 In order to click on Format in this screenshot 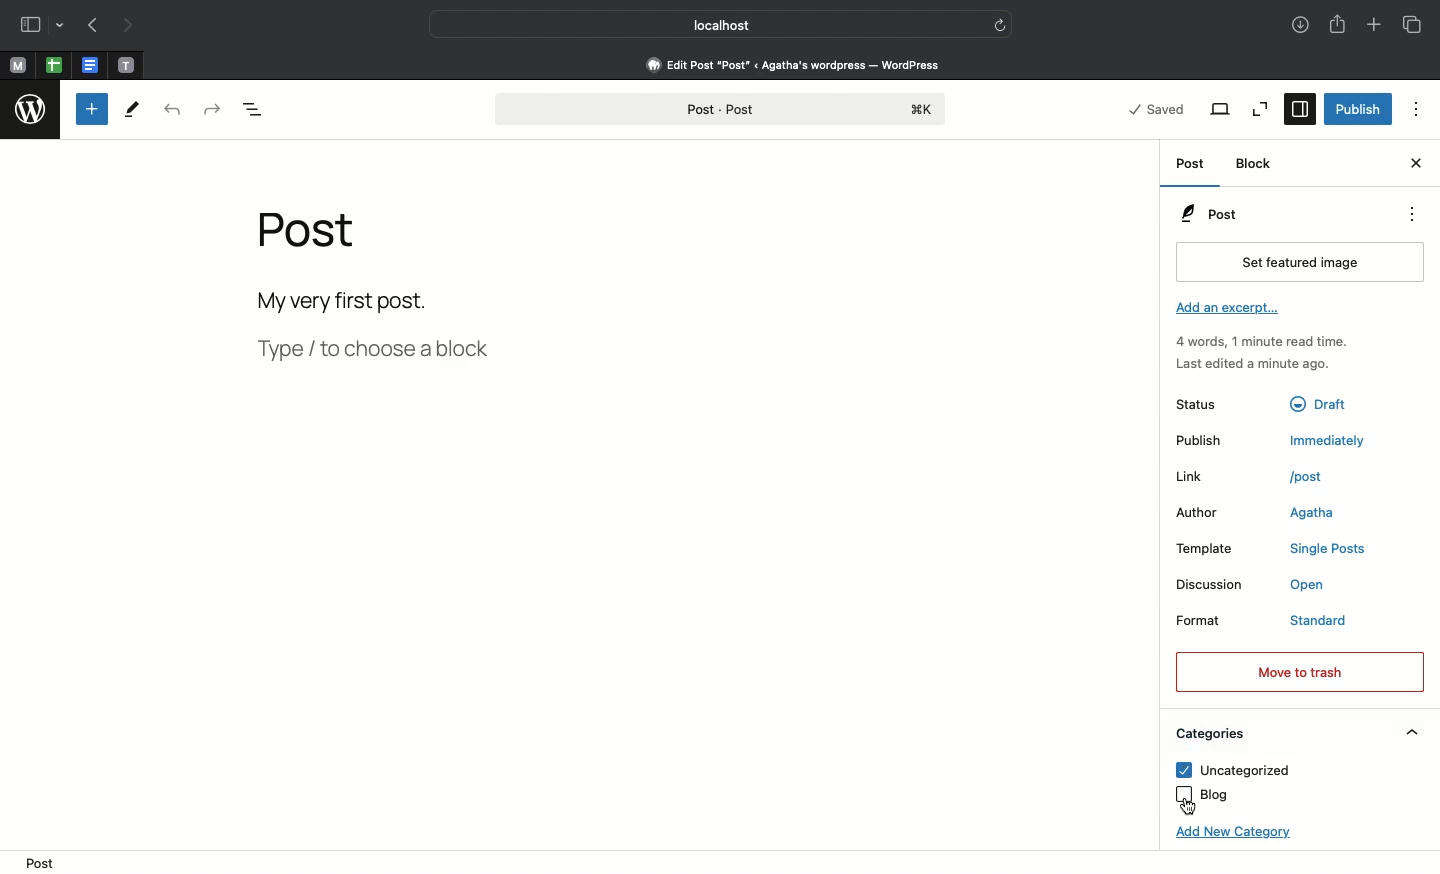, I will do `click(1216, 624)`.